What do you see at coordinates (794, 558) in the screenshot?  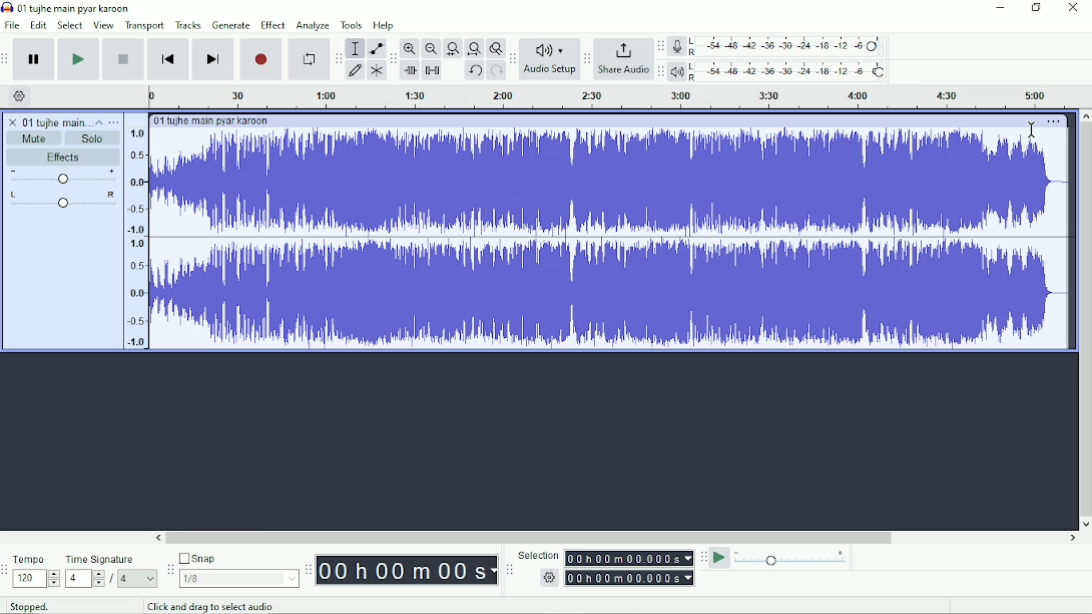 I see `Playback speed` at bounding box center [794, 558].